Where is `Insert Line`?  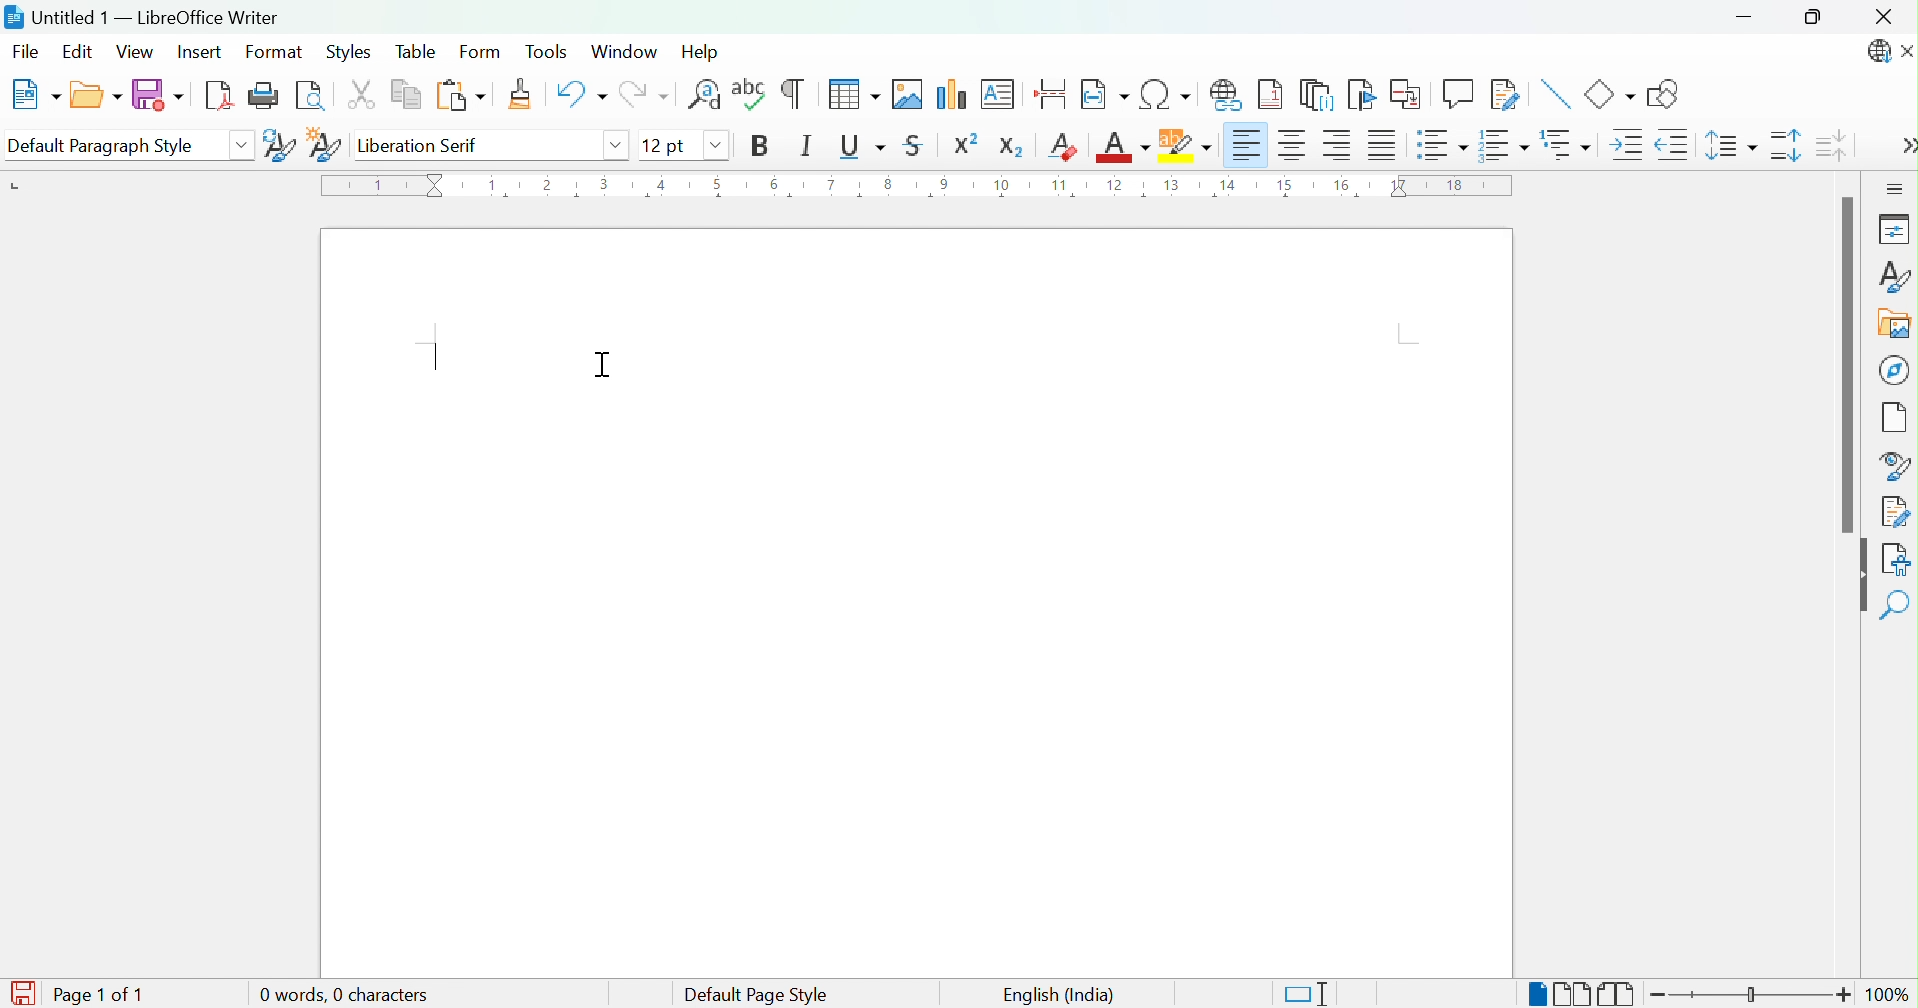
Insert Line is located at coordinates (1553, 91).